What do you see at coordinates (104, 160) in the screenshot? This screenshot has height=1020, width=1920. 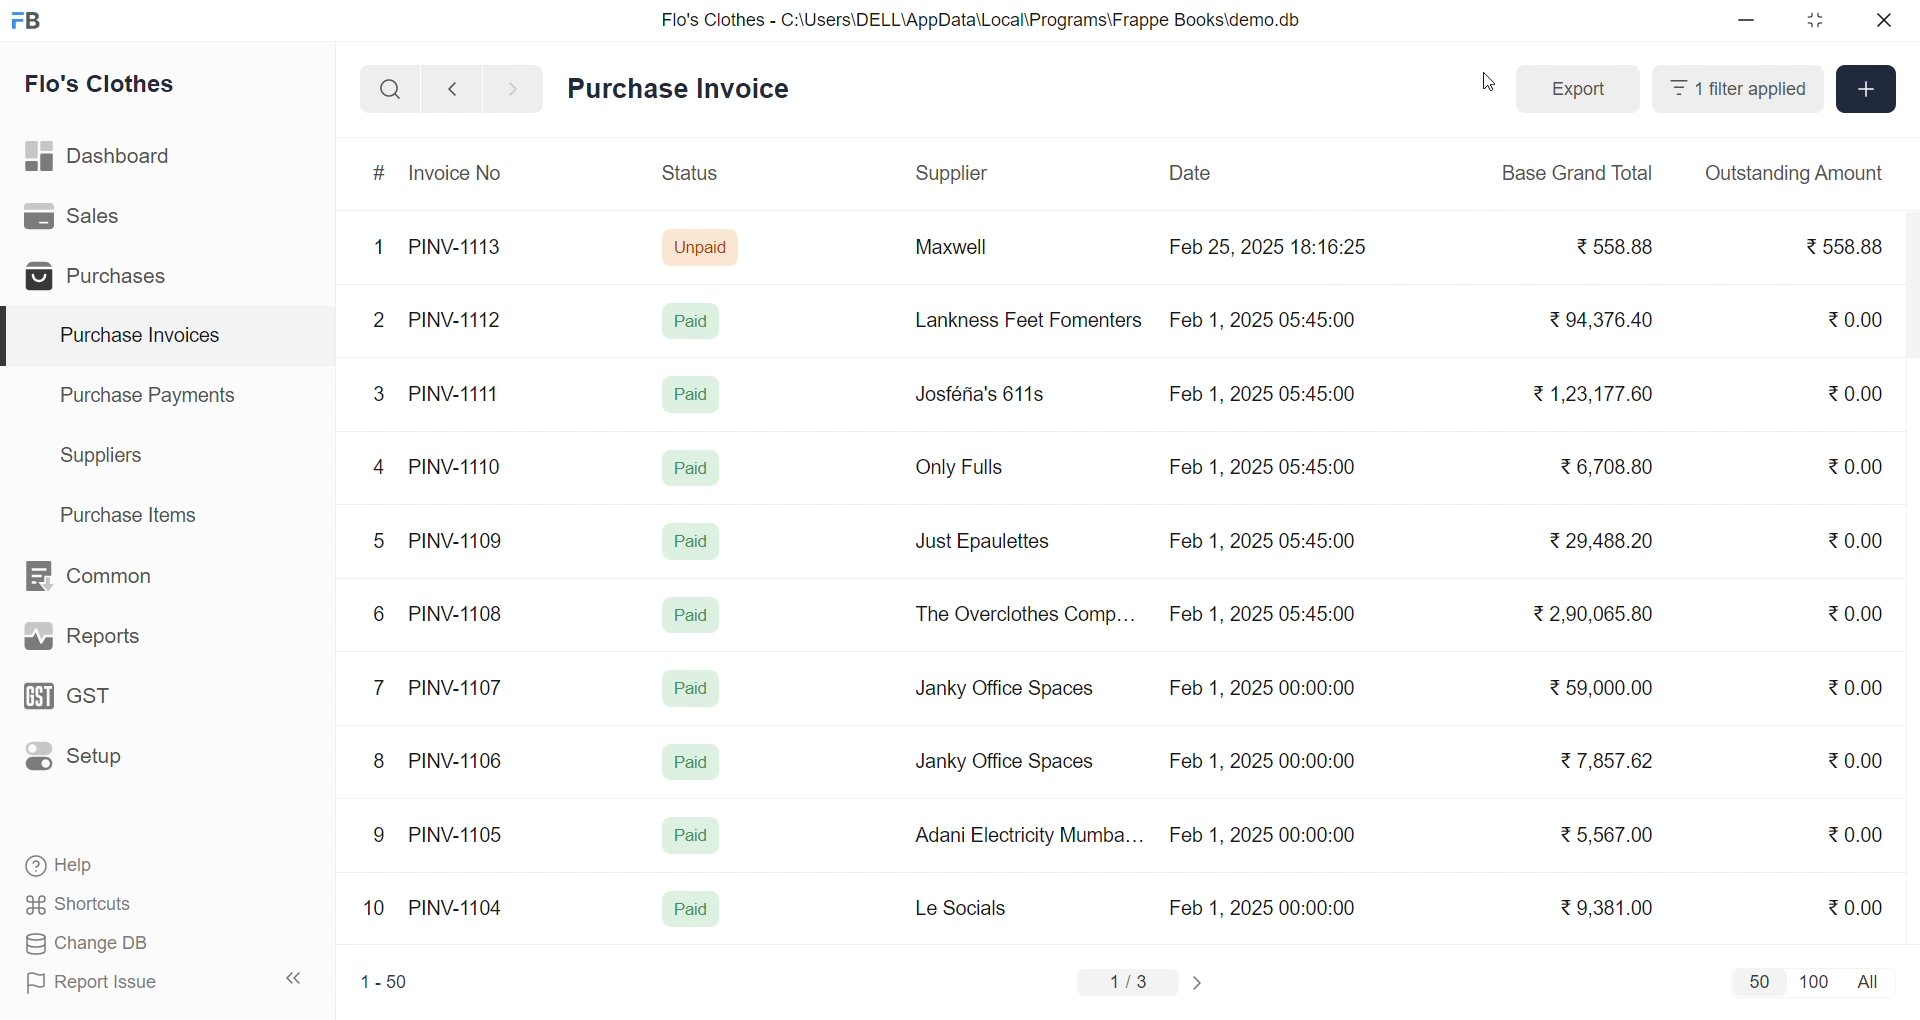 I see `Dashboard` at bounding box center [104, 160].